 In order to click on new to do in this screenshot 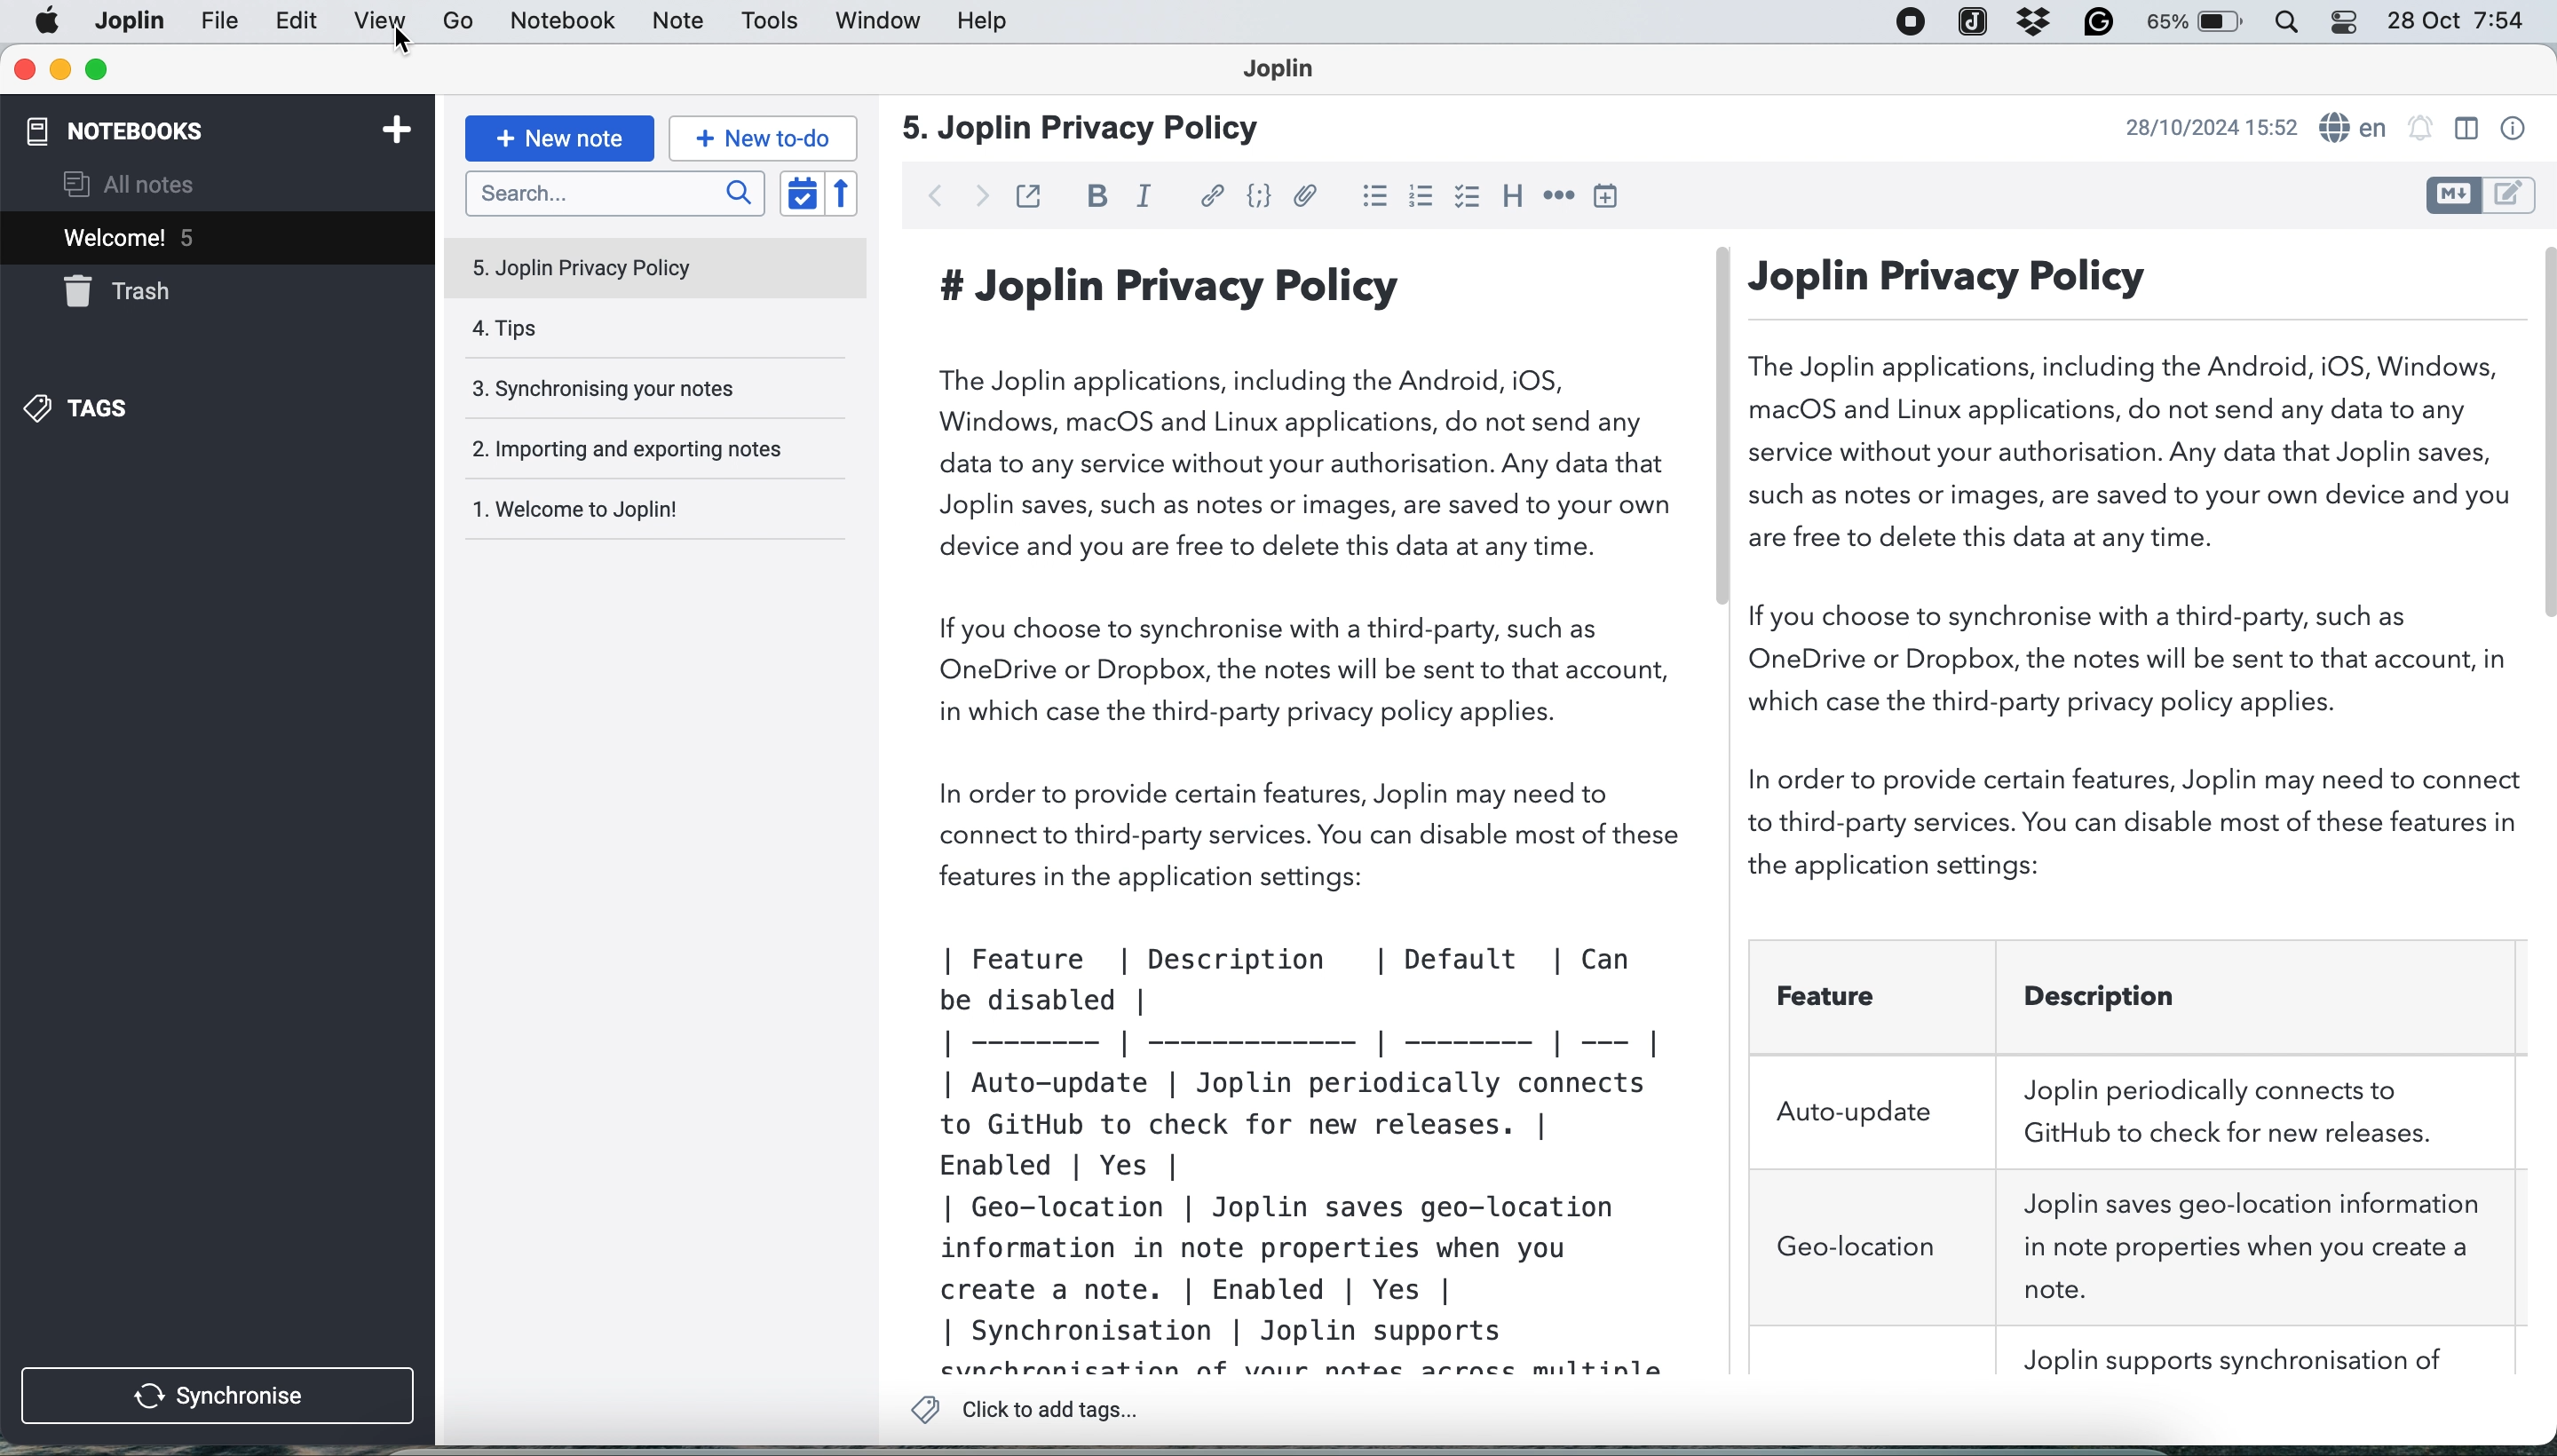, I will do `click(759, 138)`.